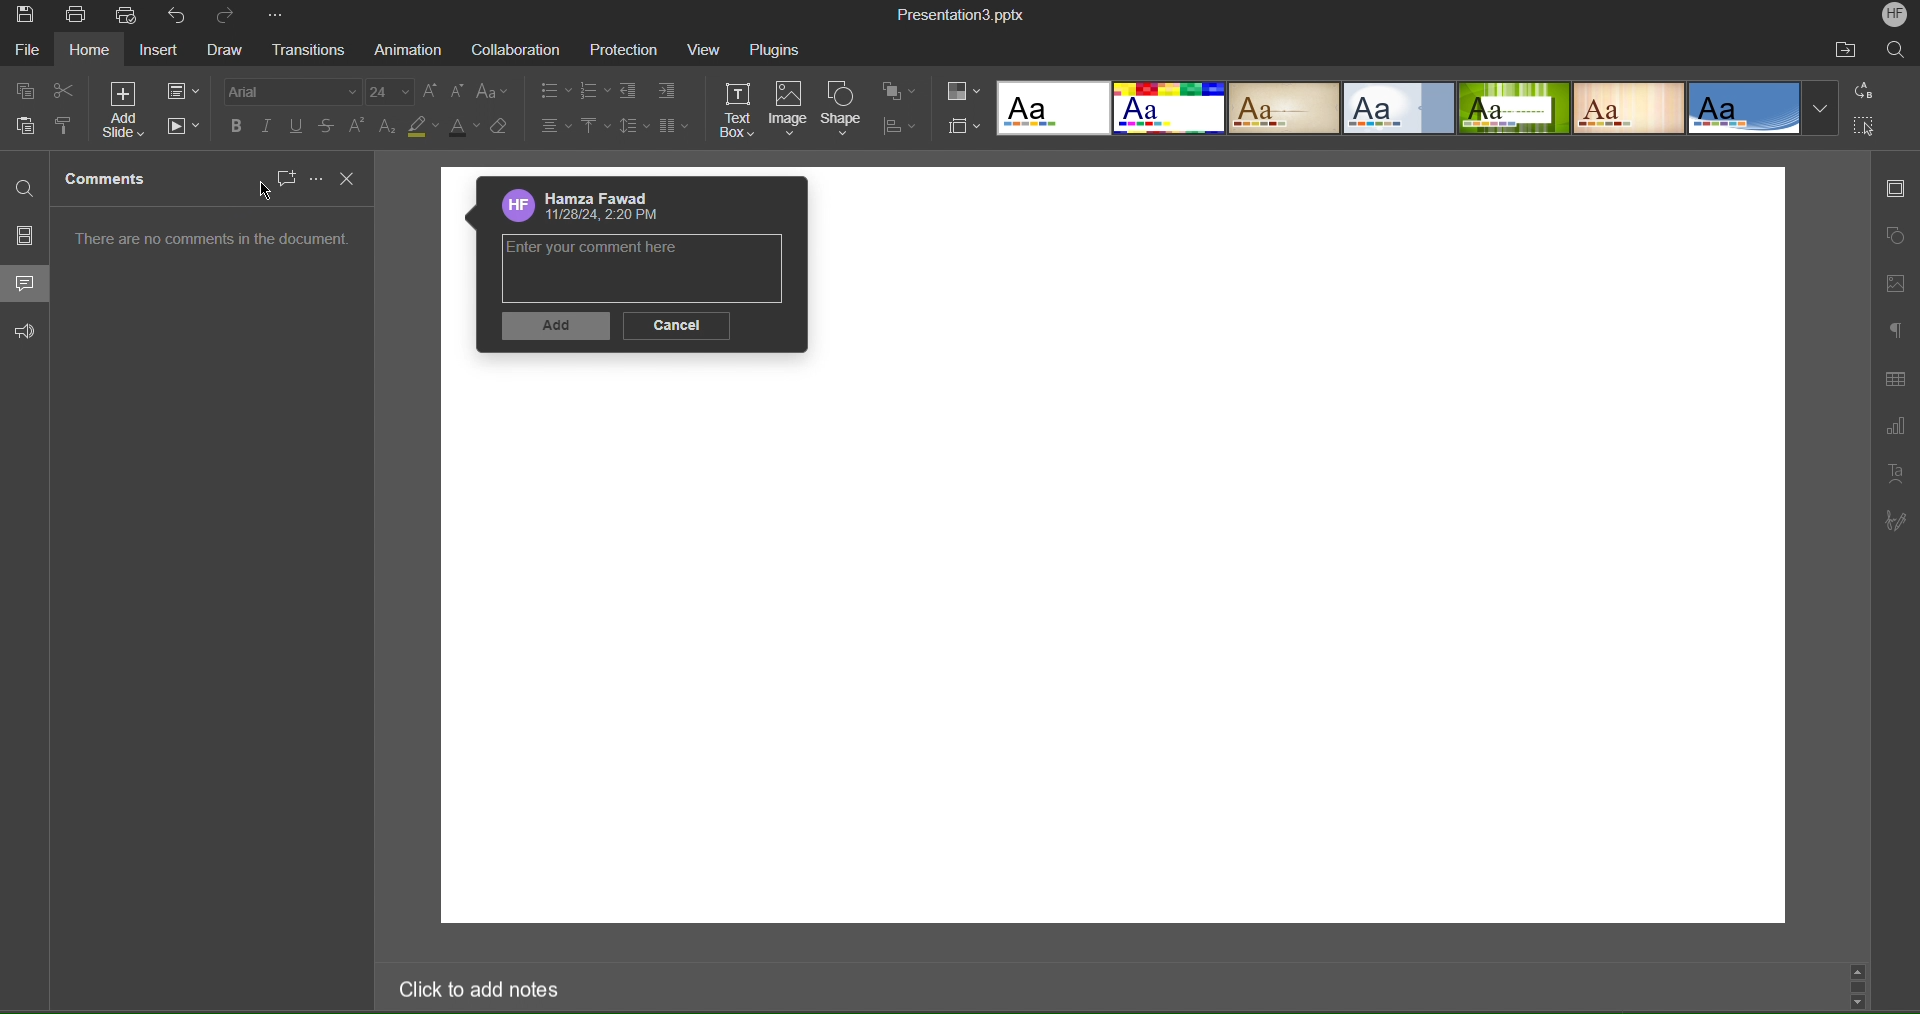 The width and height of the screenshot is (1920, 1014). I want to click on New Comment, so click(283, 178).